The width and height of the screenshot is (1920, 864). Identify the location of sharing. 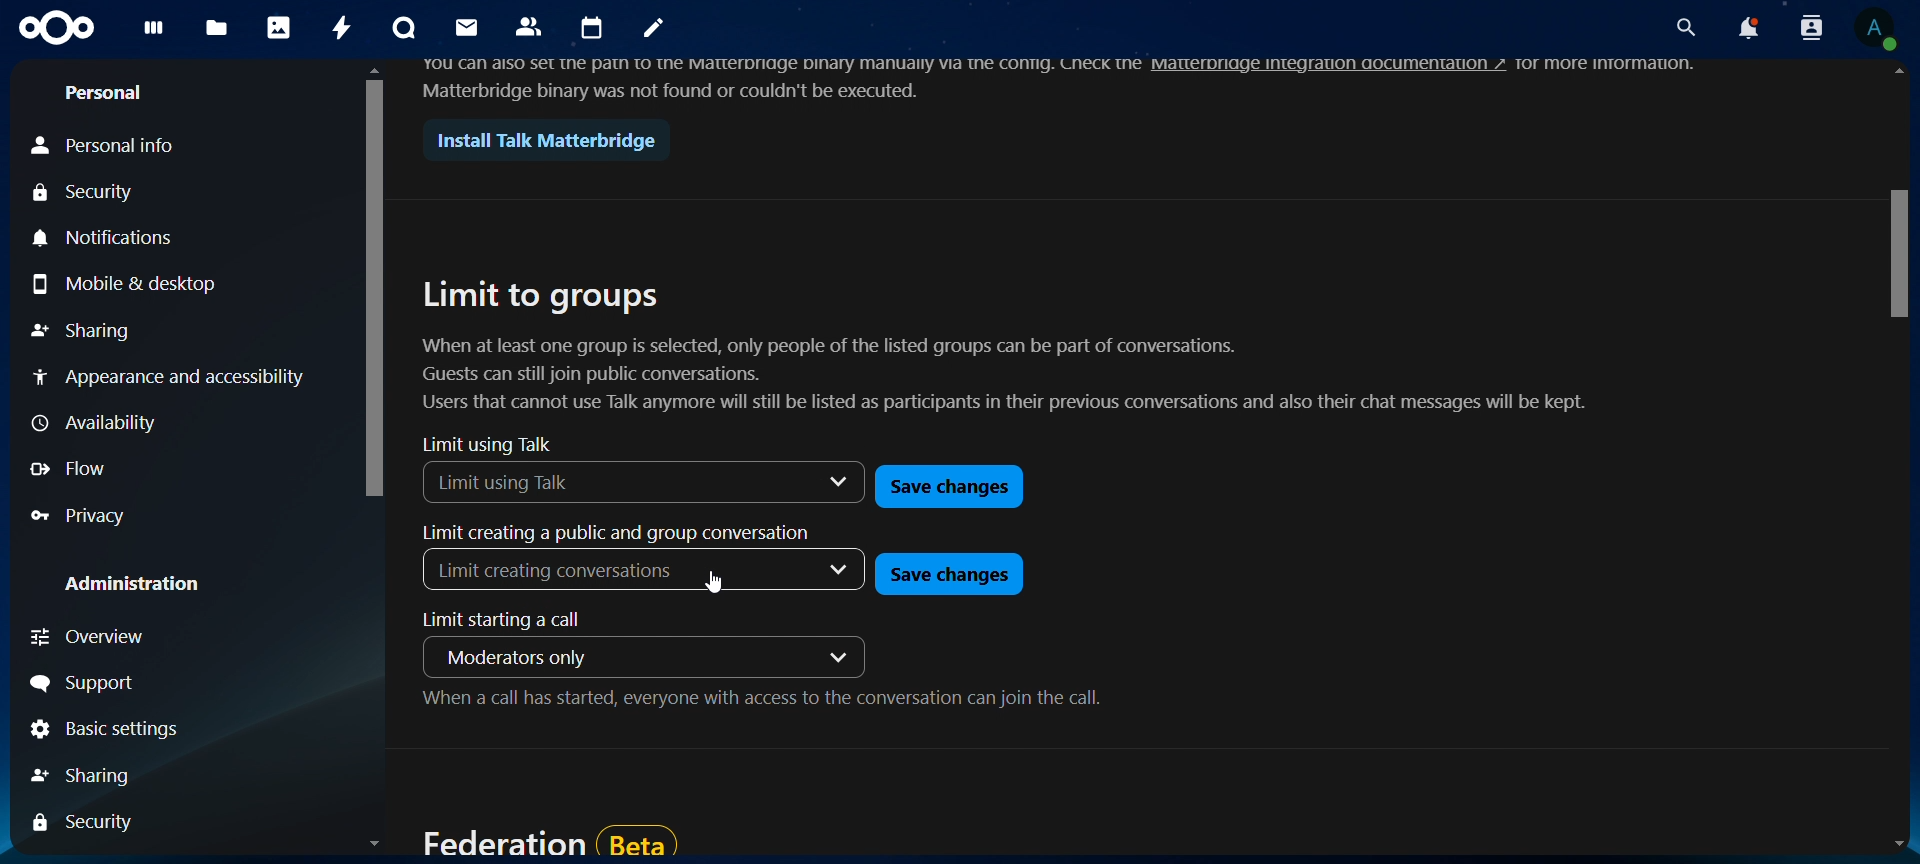
(90, 776).